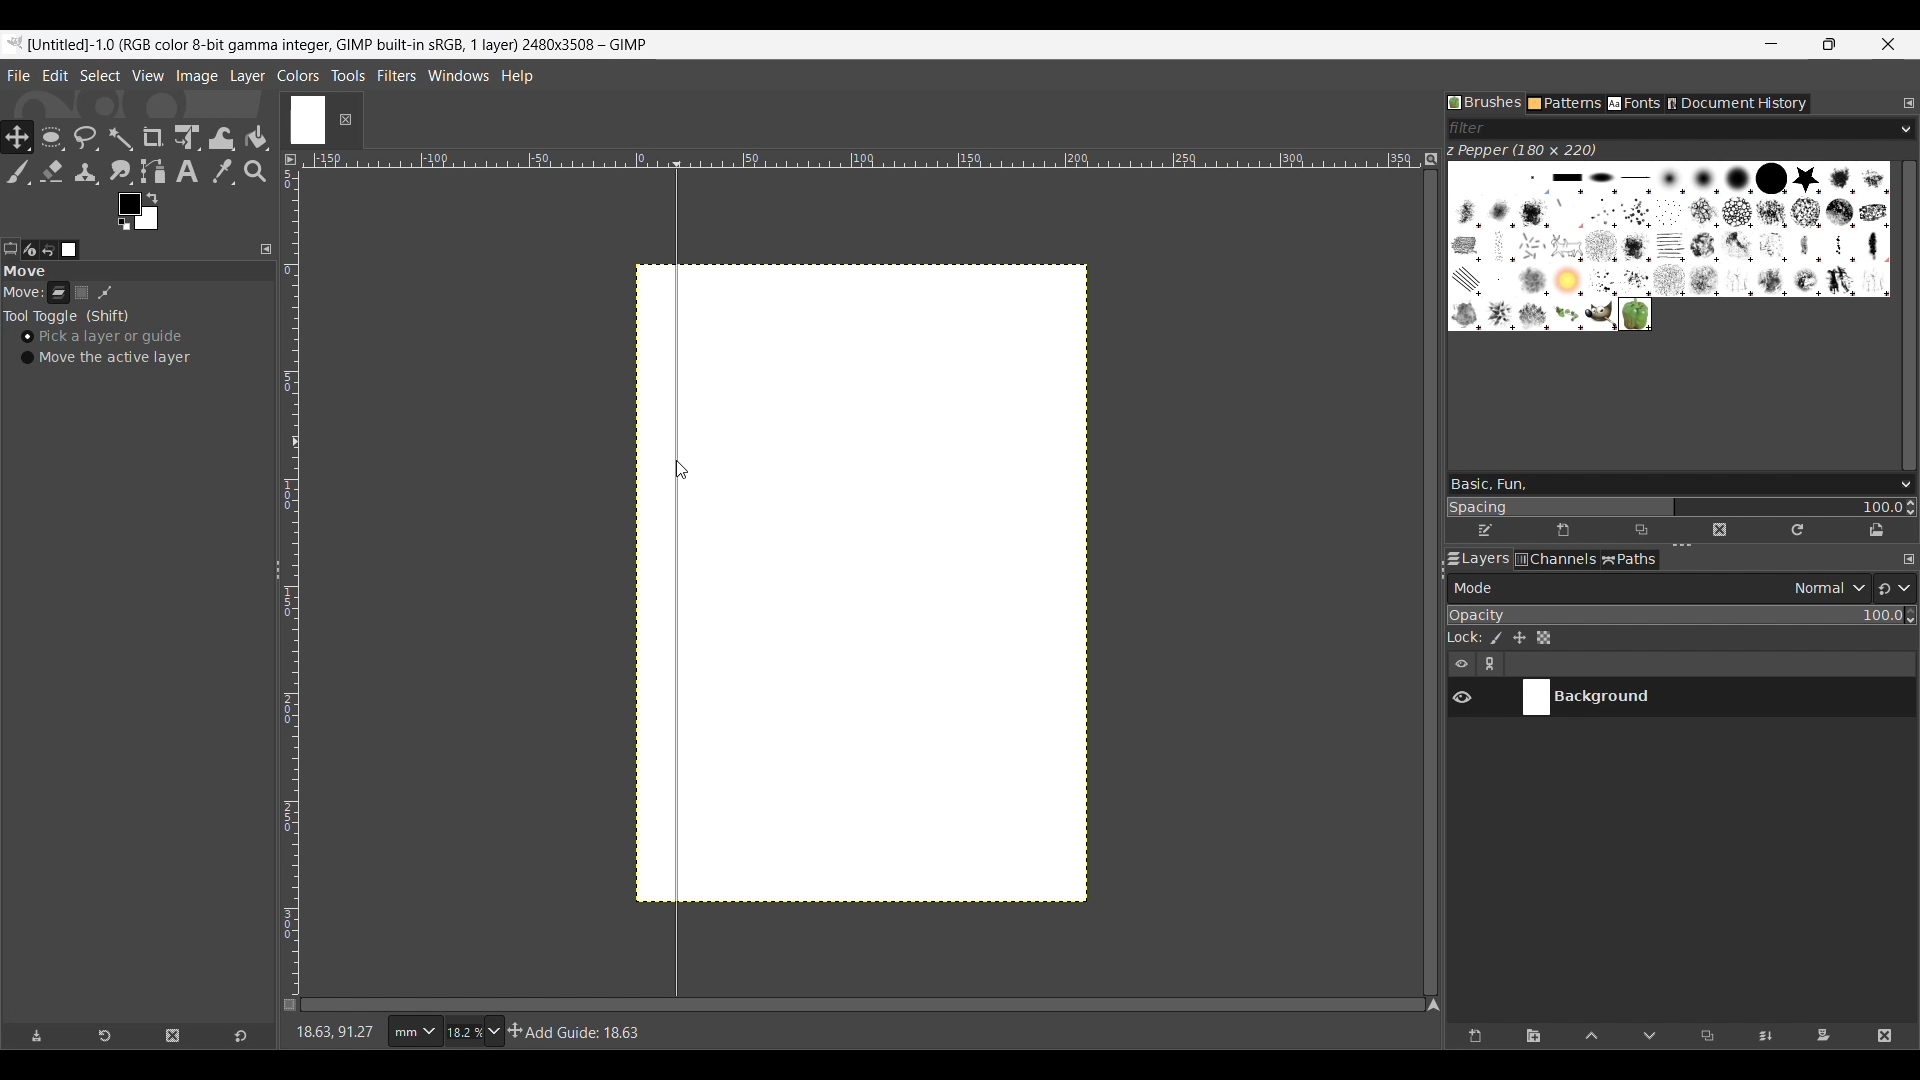  Describe the element at coordinates (1641, 531) in the screenshot. I see `Duplicate this brush` at that location.